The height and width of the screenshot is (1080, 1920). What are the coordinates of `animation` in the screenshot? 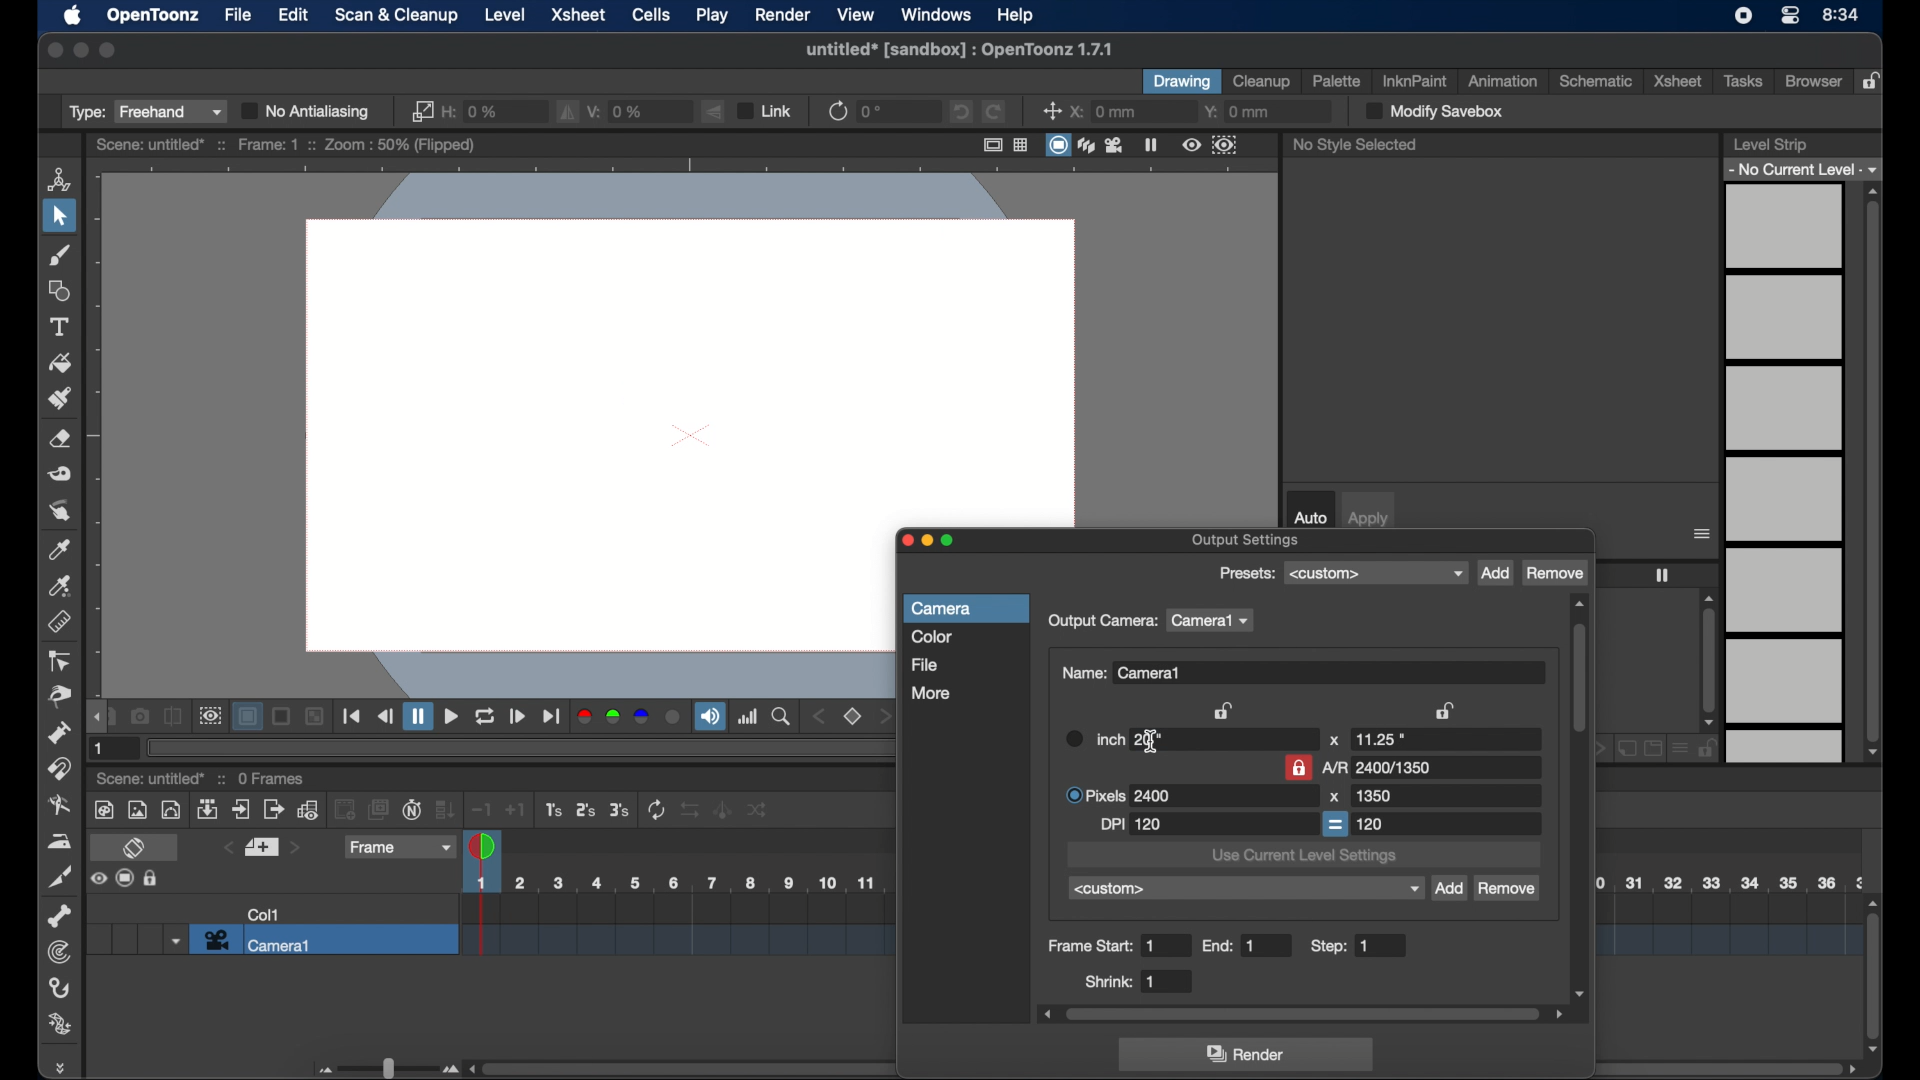 It's located at (1501, 81).